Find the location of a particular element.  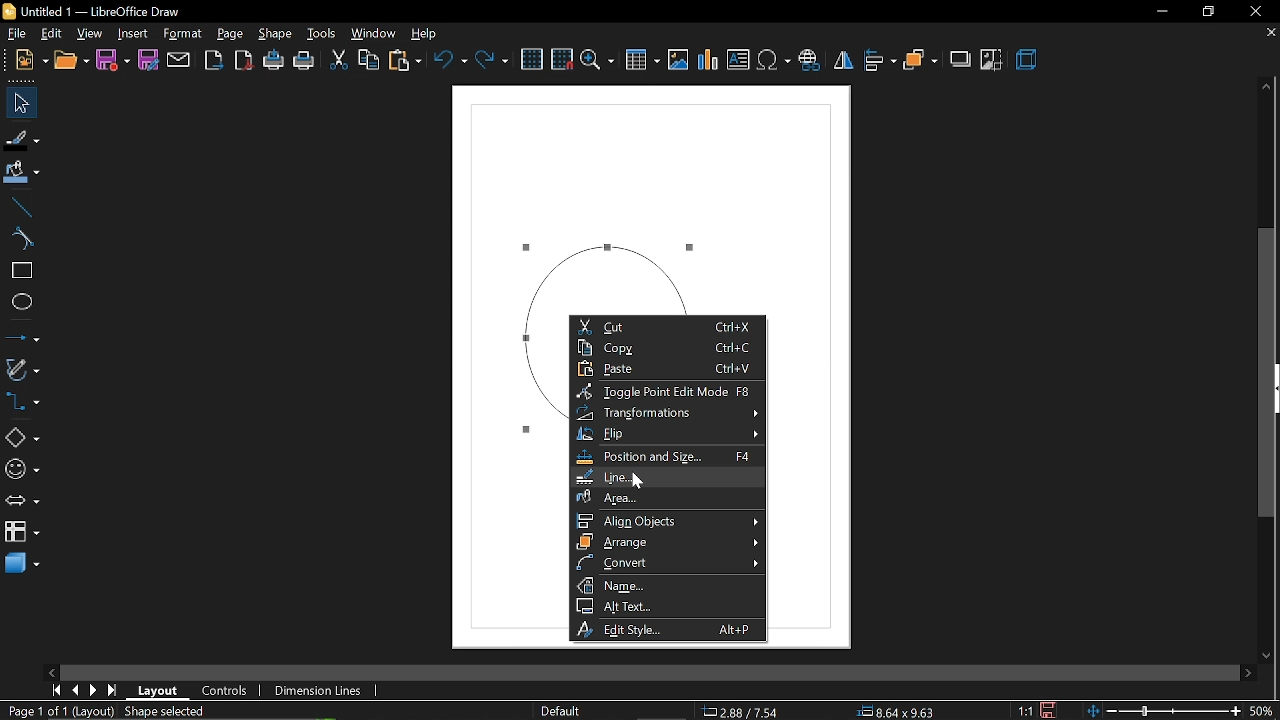

export is located at coordinates (211, 60).